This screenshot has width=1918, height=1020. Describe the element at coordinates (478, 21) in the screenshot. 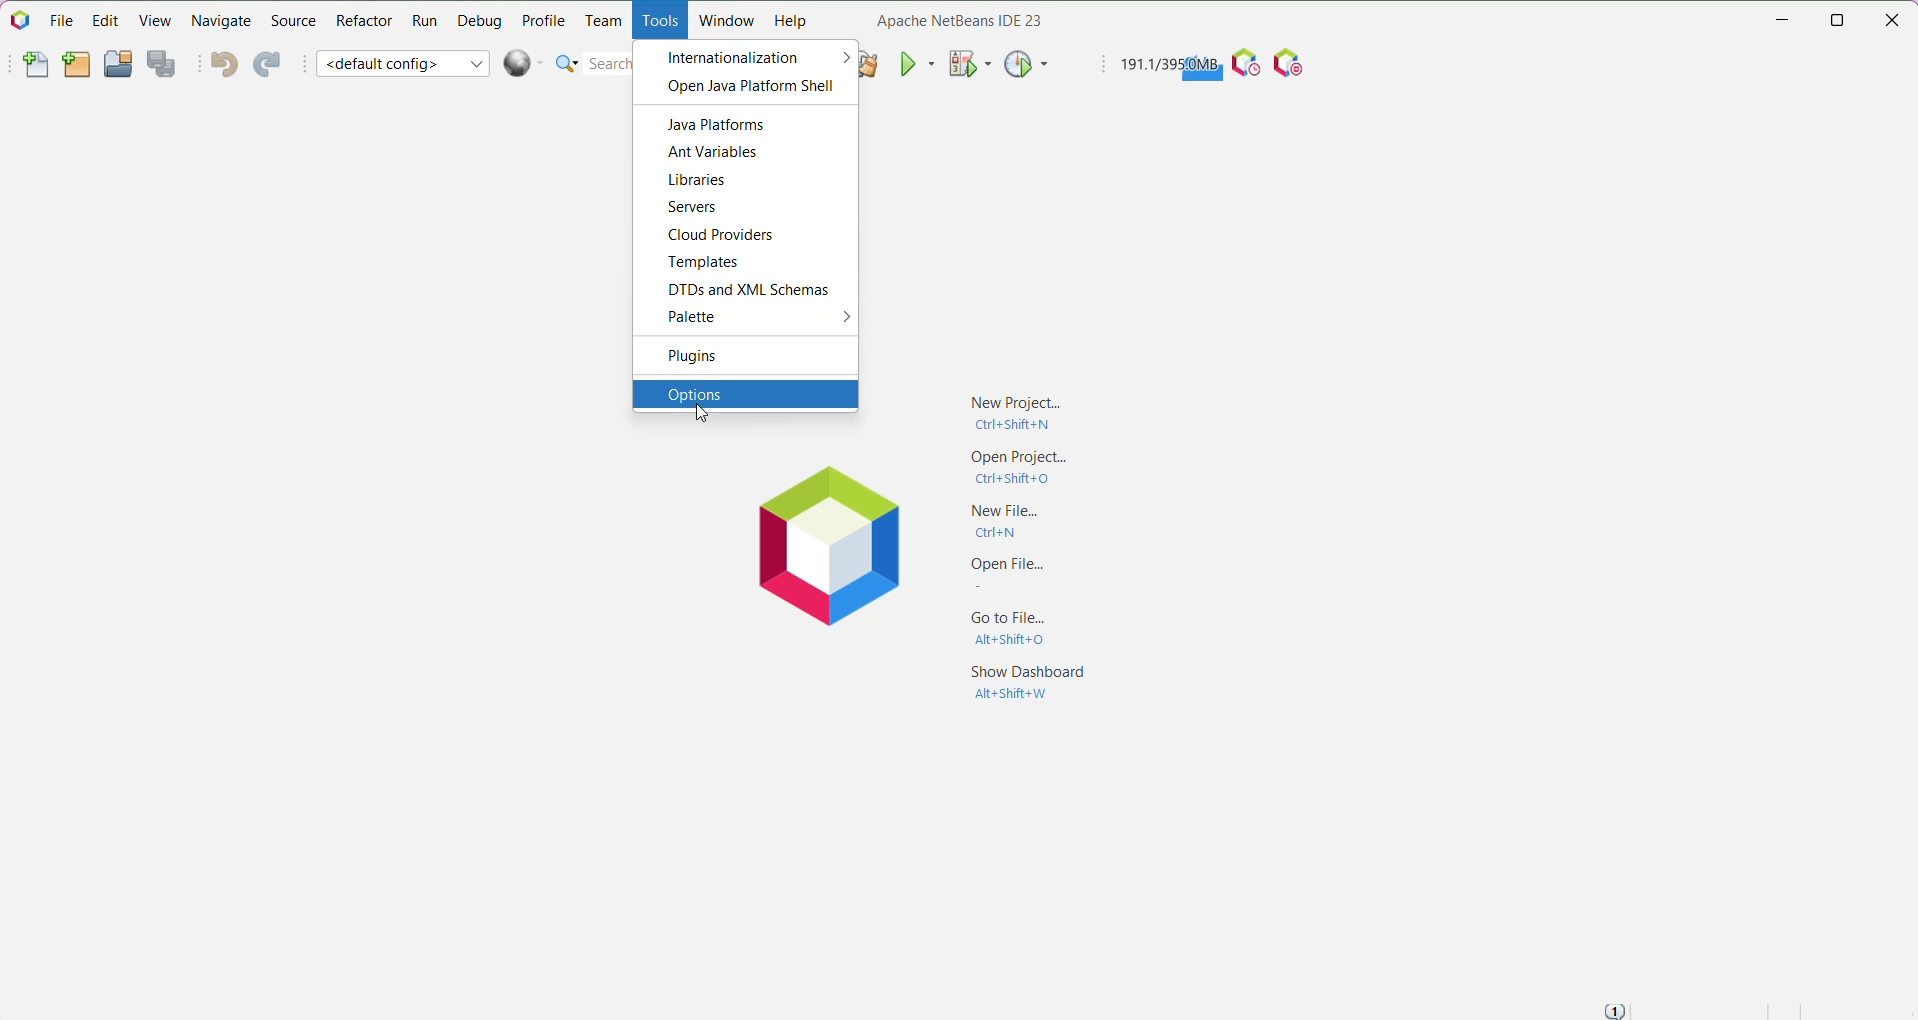

I see `Debug` at that location.